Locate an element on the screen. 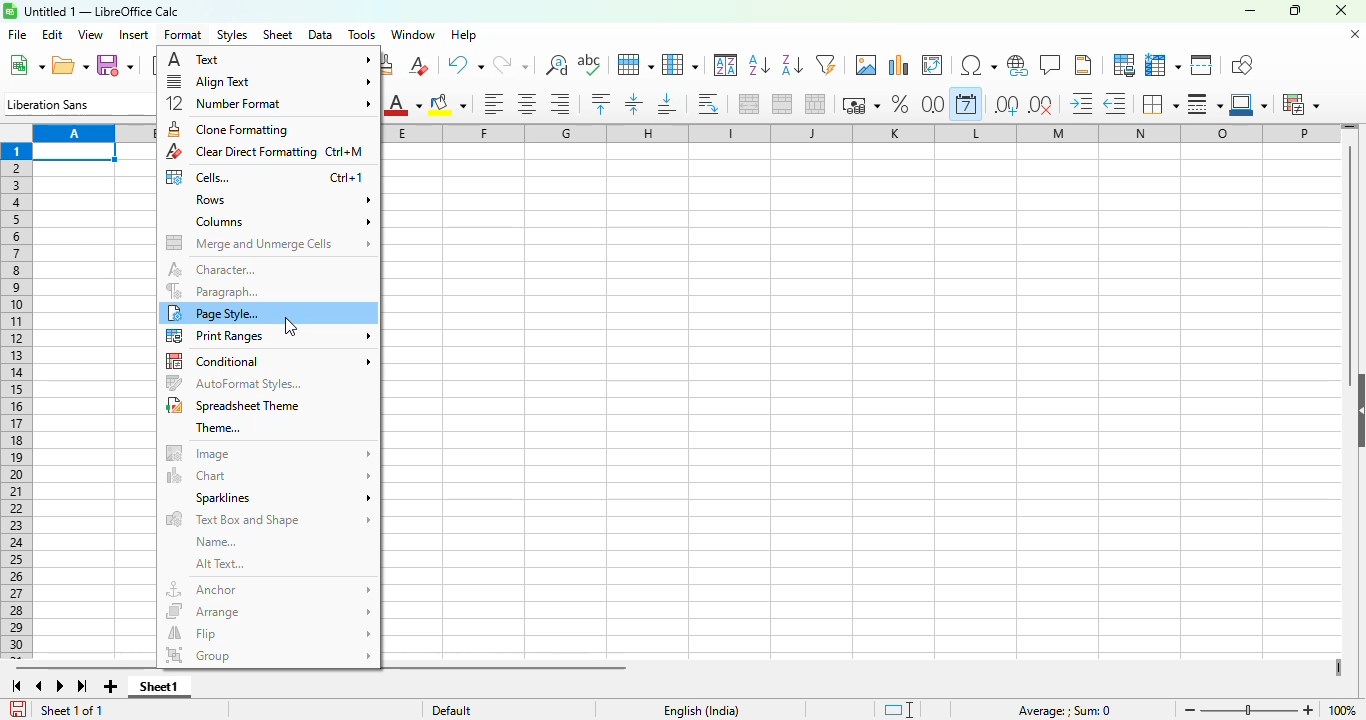 Image resolution: width=1366 pixels, height=720 pixels. headers and footers is located at coordinates (1083, 65).